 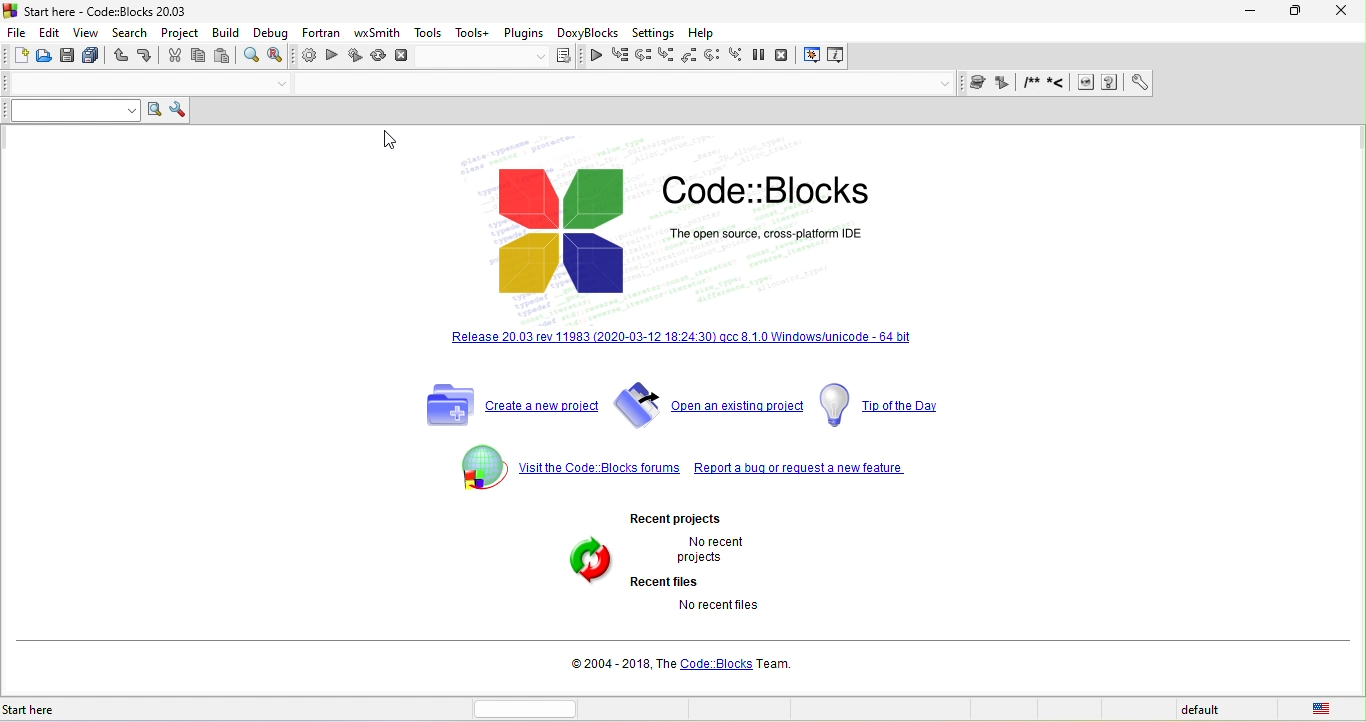 I want to click on prev bookmark, so click(x=1055, y=85).